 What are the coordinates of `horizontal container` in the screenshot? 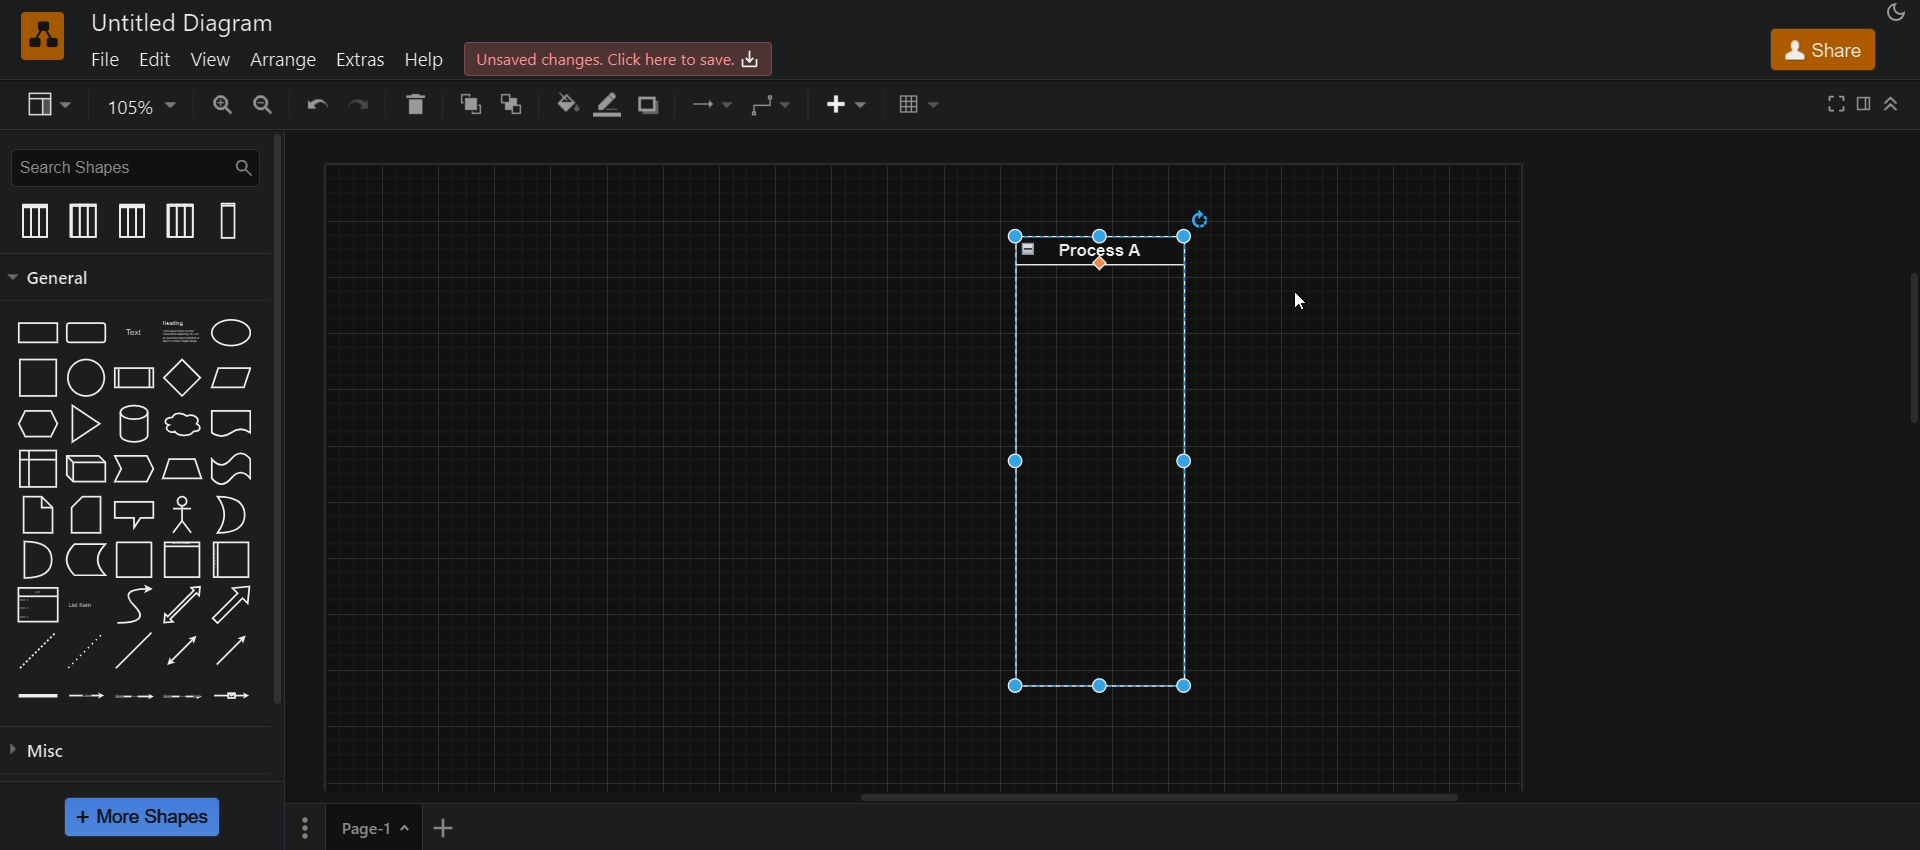 It's located at (178, 560).